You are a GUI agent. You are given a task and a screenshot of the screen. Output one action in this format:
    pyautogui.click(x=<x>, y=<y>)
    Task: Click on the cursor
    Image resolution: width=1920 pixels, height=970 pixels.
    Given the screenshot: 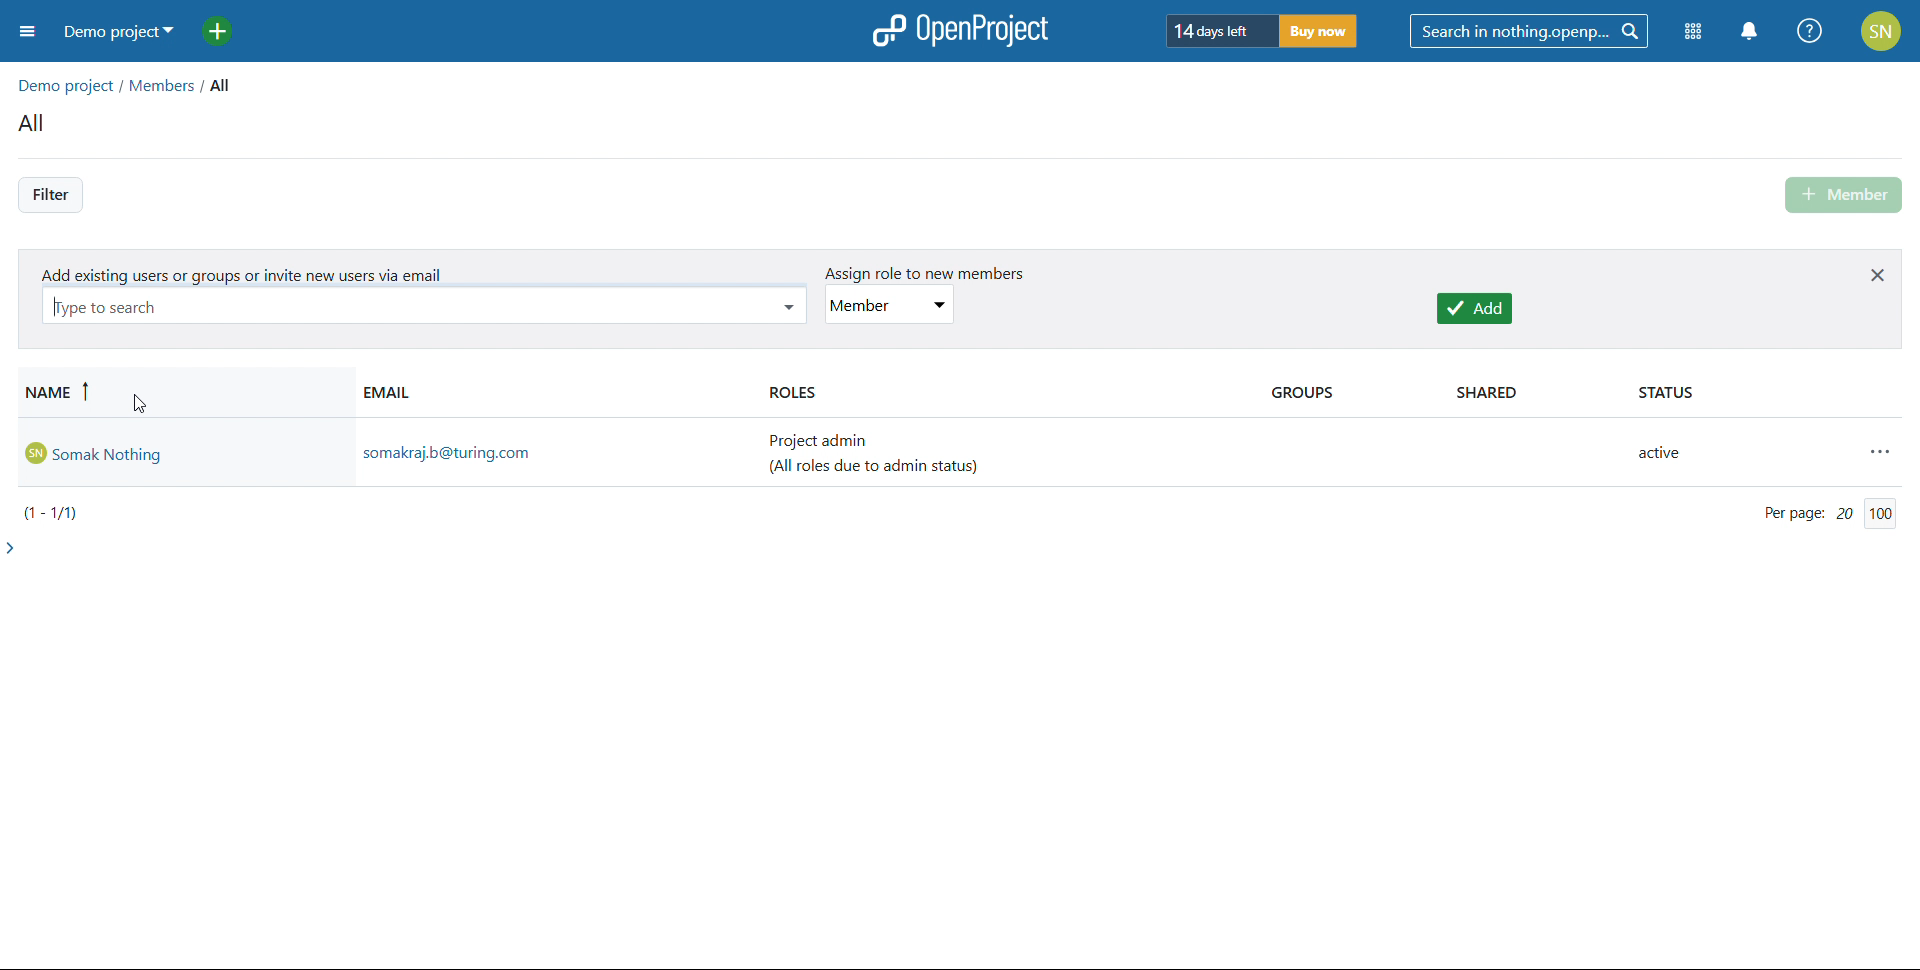 What is the action you would take?
    pyautogui.click(x=139, y=400)
    